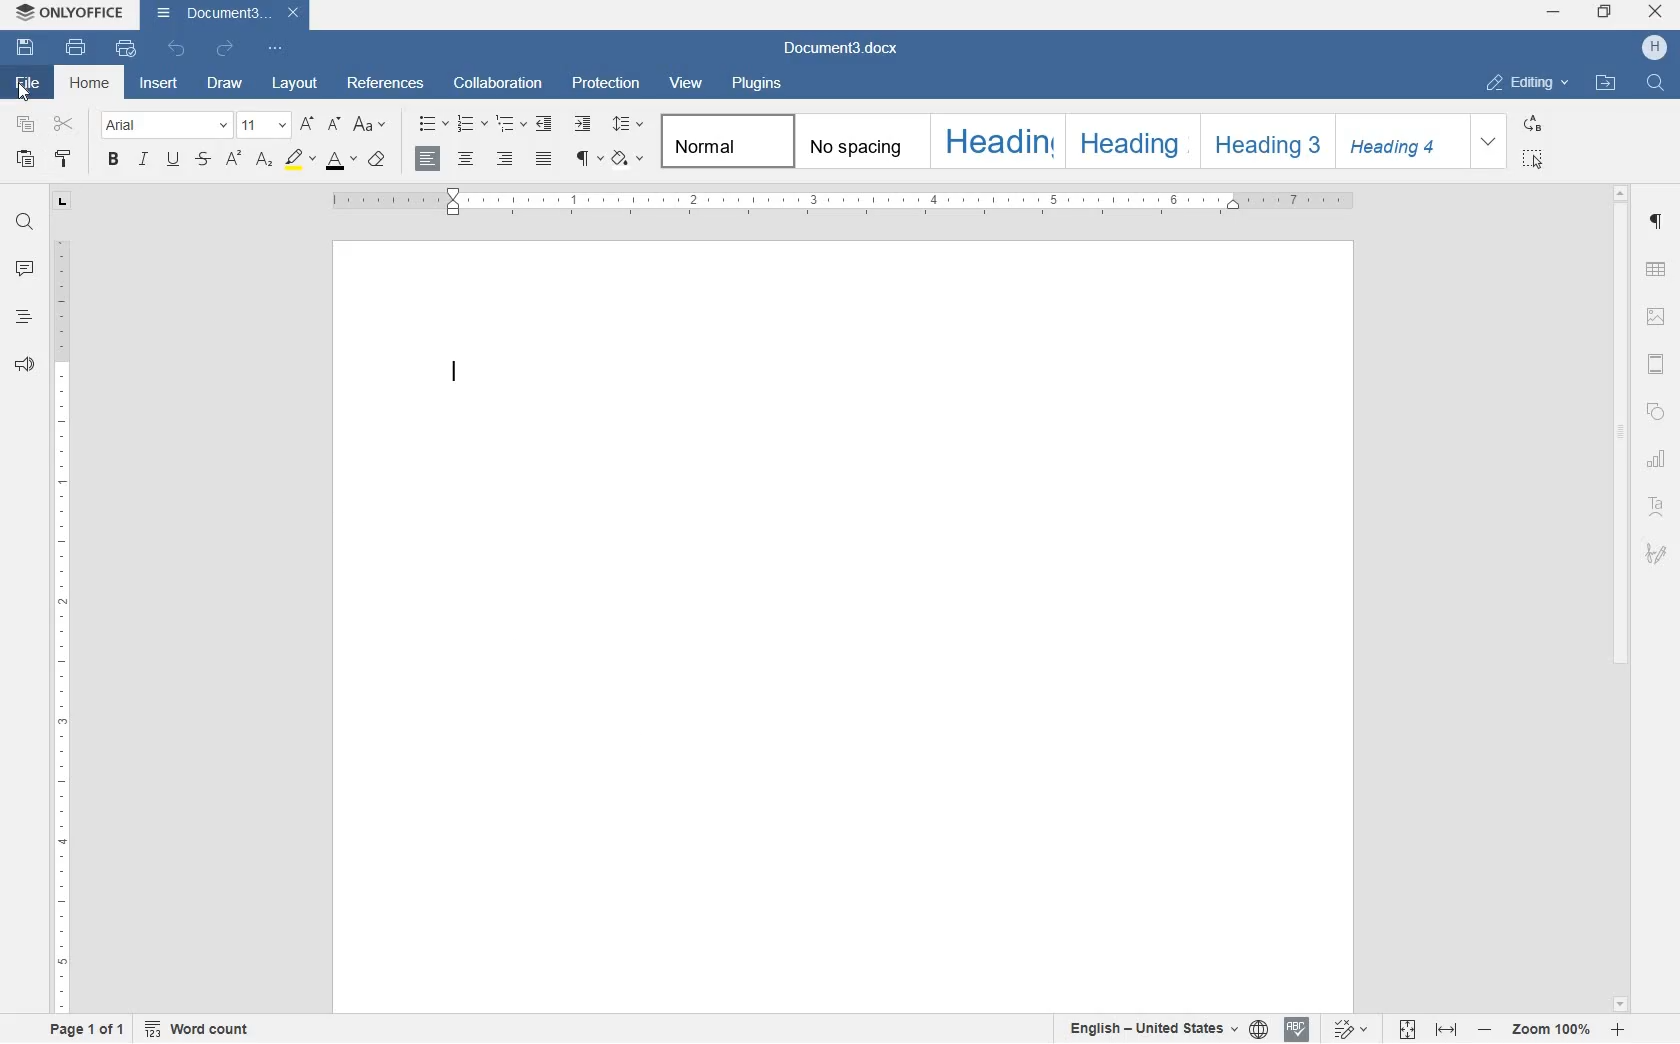 This screenshot has height=1044, width=1680. What do you see at coordinates (263, 161) in the screenshot?
I see `subscript` at bounding box center [263, 161].